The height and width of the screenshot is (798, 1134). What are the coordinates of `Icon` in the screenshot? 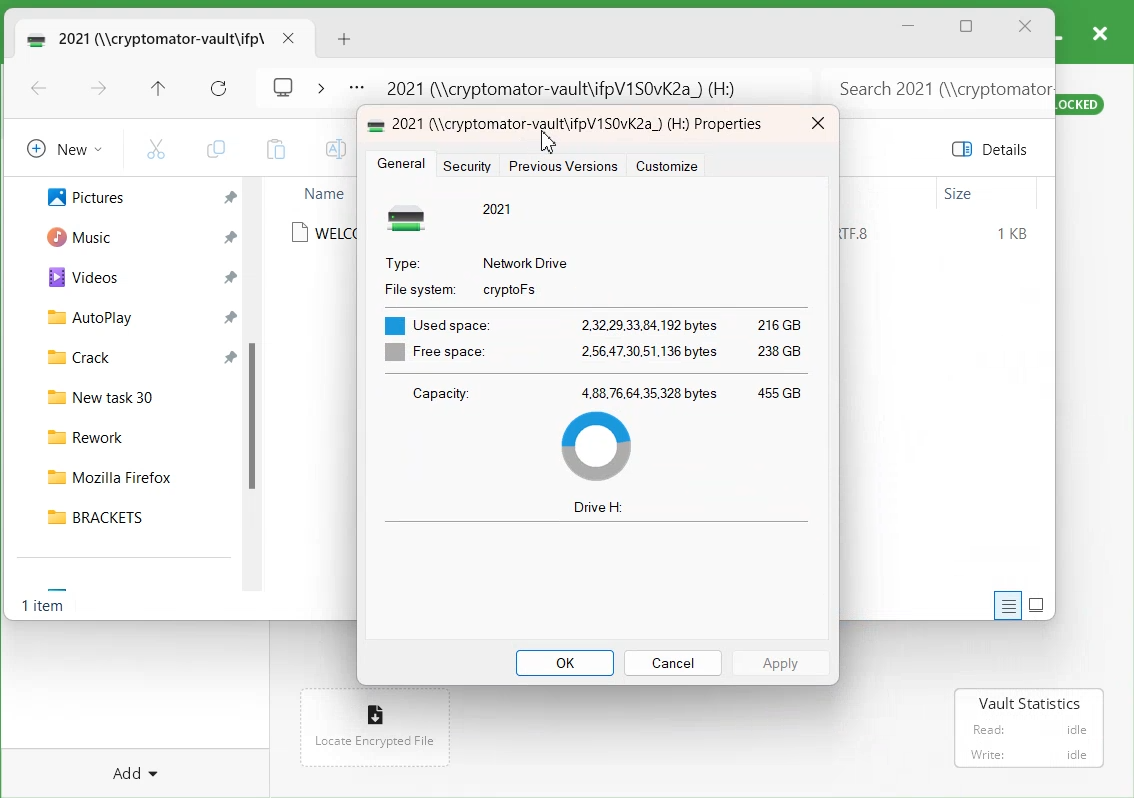 It's located at (377, 123).